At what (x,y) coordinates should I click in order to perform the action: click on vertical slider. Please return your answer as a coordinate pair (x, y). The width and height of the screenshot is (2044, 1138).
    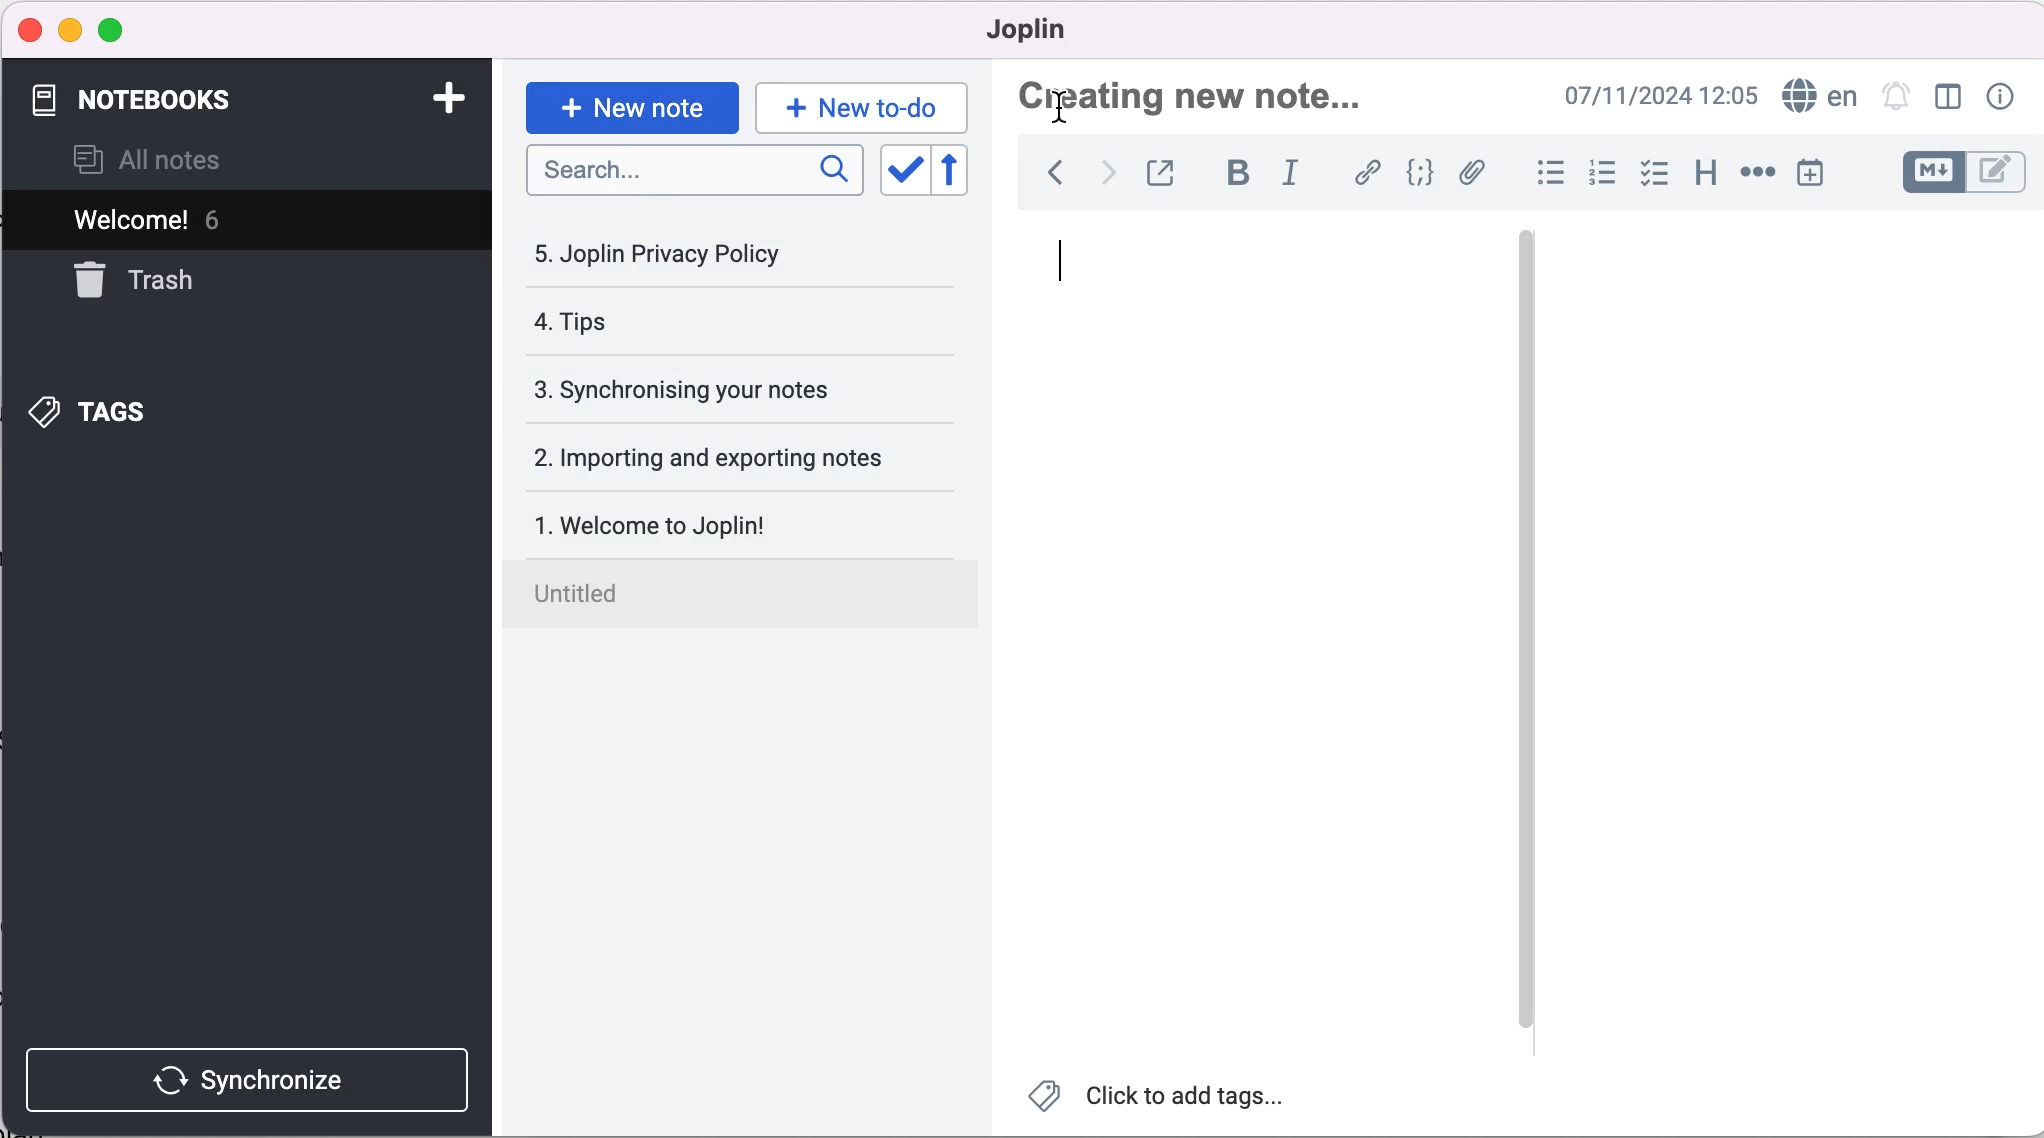
    Looking at the image, I should click on (1528, 279).